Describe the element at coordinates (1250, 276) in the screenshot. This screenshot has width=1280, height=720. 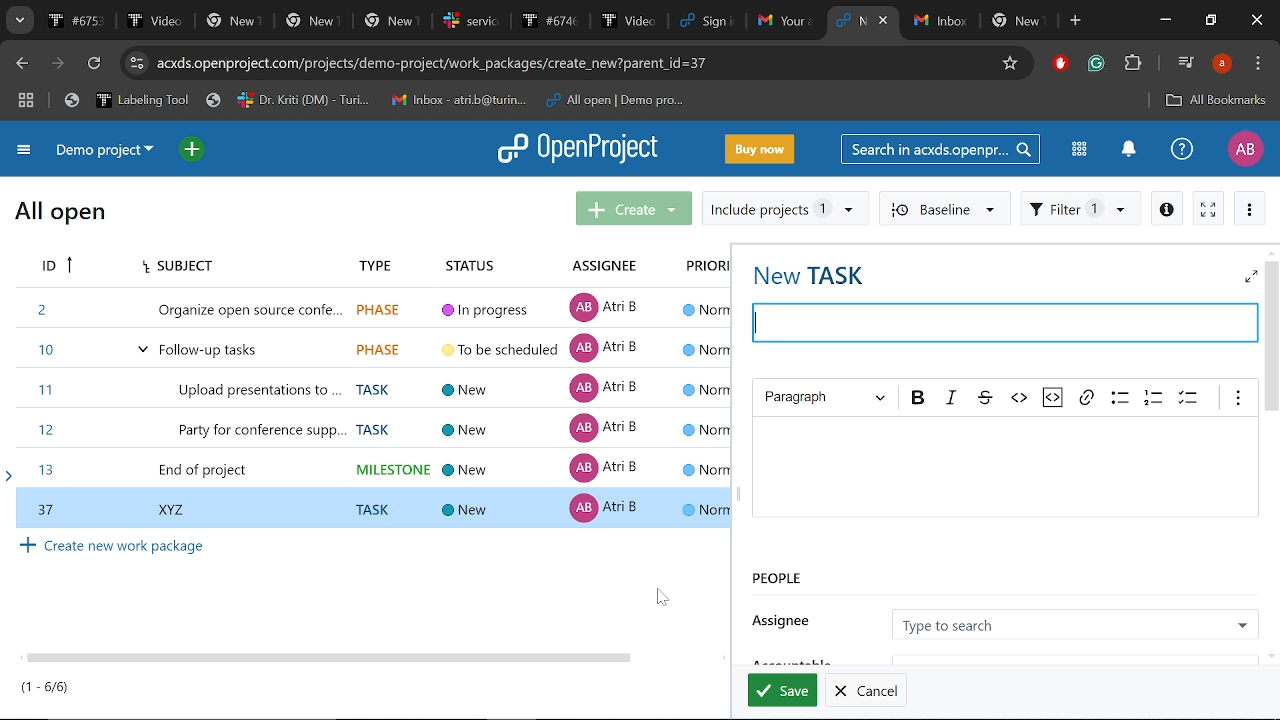
I see `Expand` at that location.